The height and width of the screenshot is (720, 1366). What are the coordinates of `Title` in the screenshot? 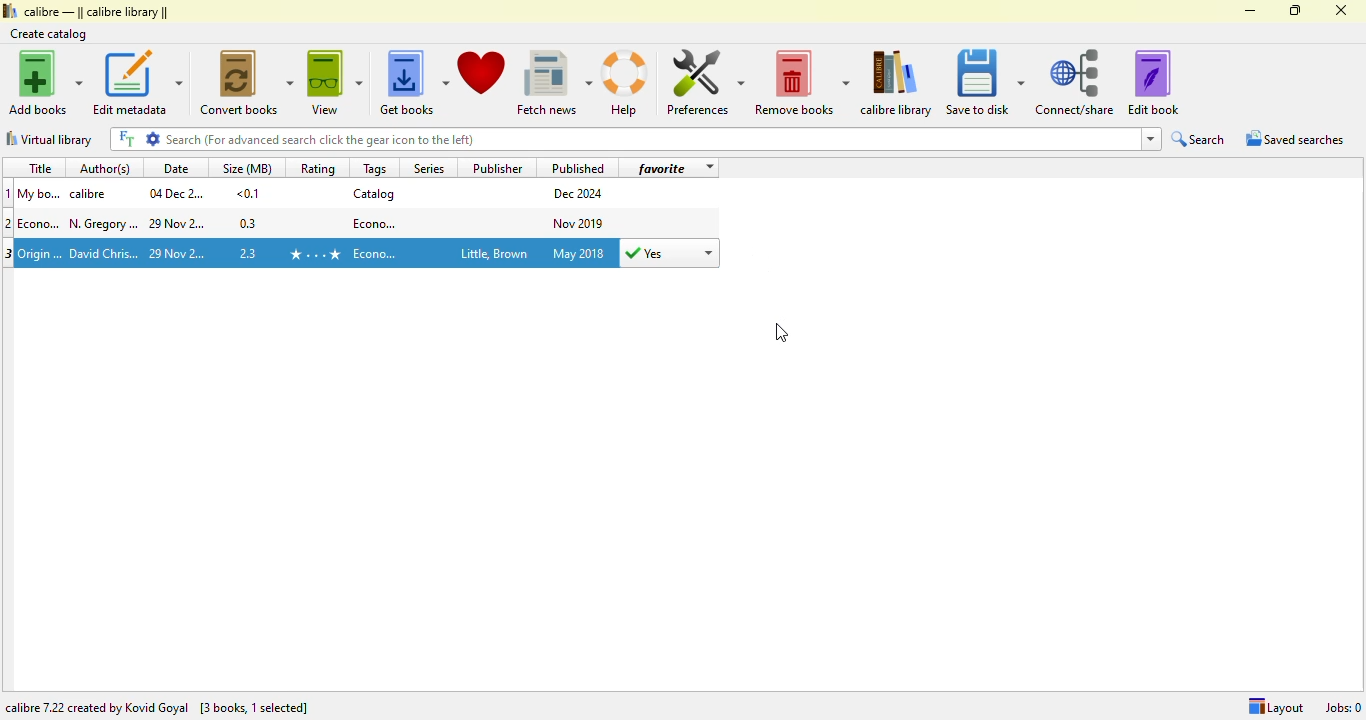 It's located at (40, 193).